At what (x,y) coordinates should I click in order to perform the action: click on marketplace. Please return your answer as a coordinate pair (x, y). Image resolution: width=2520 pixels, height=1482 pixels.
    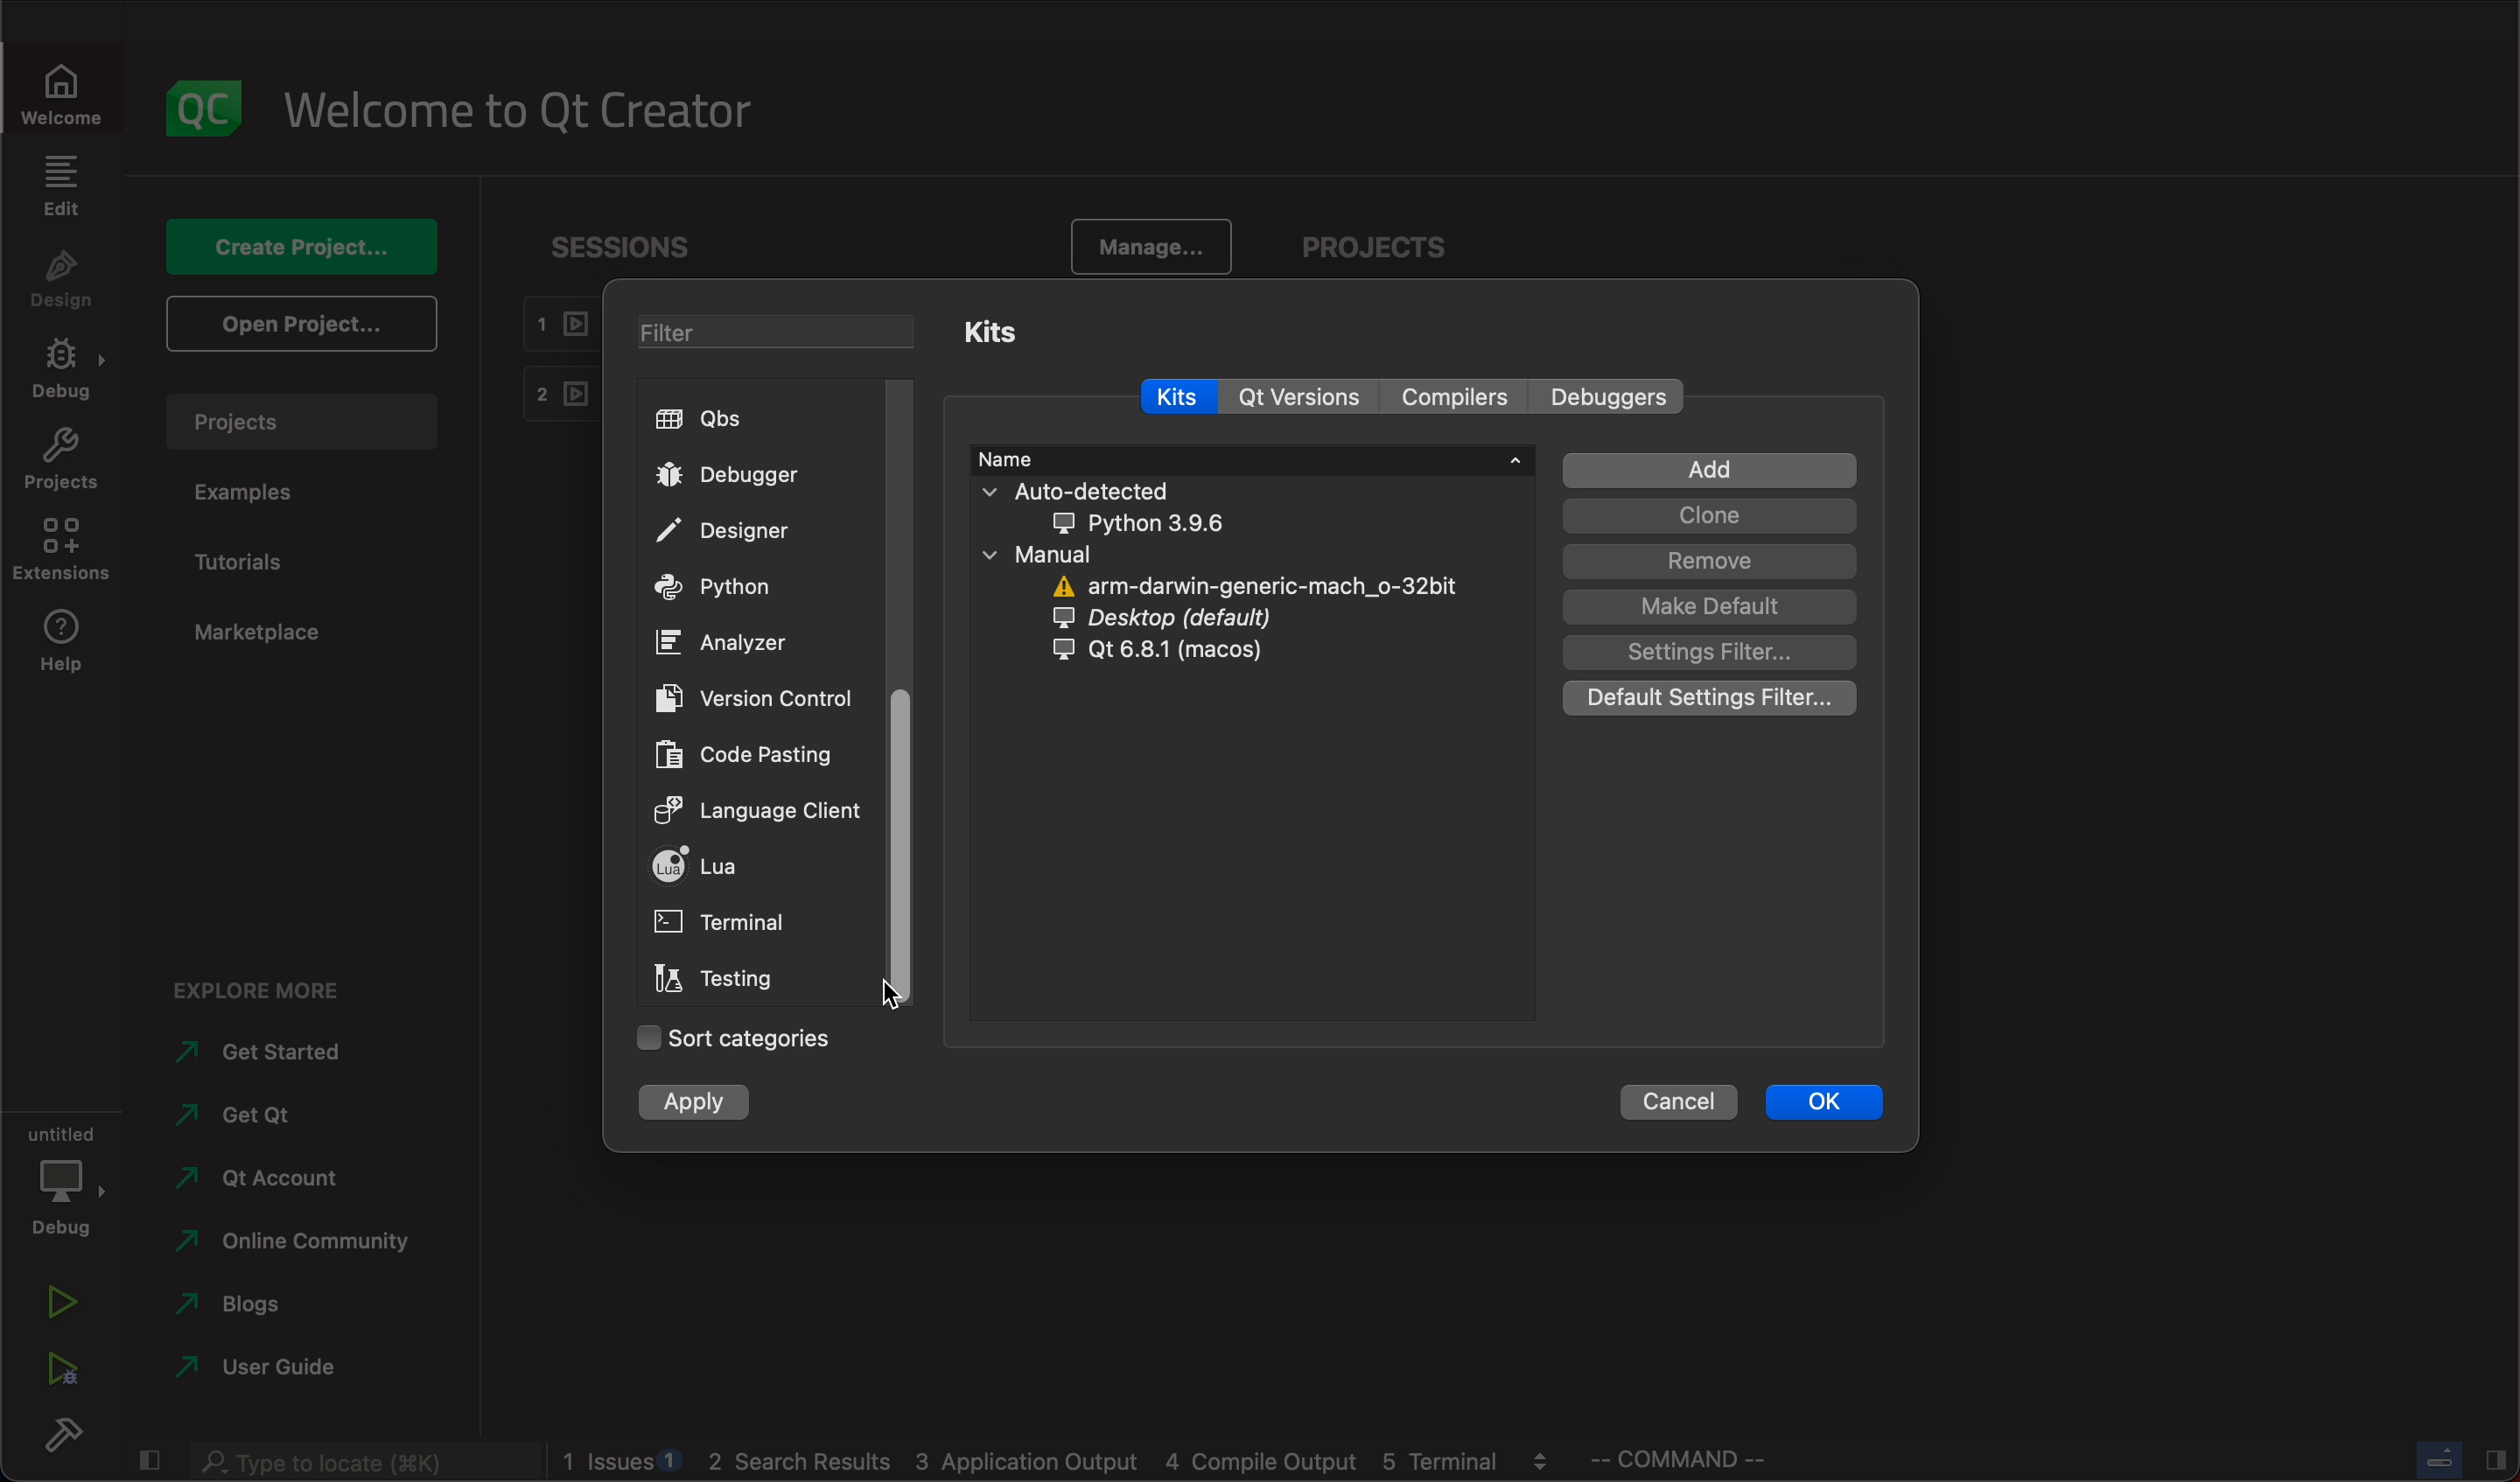
    Looking at the image, I should click on (258, 636).